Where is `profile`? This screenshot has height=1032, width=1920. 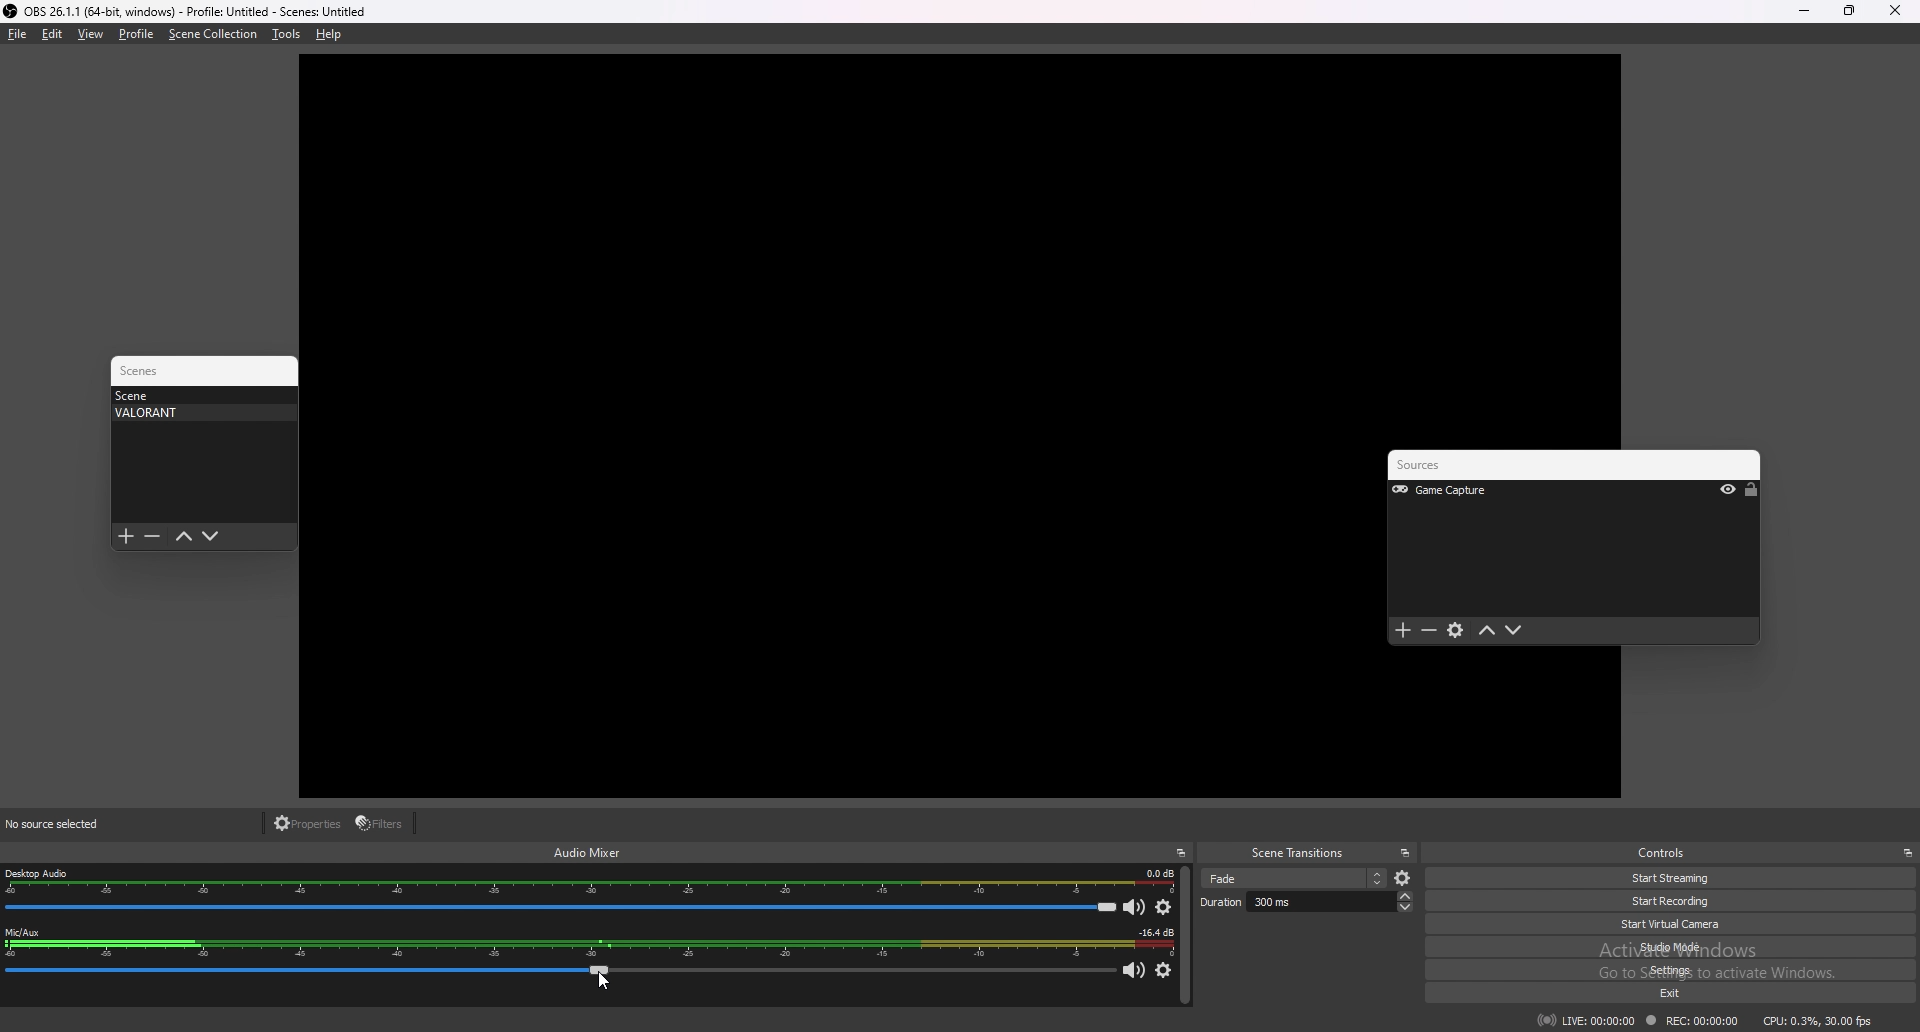
profile is located at coordinates (136, 34).